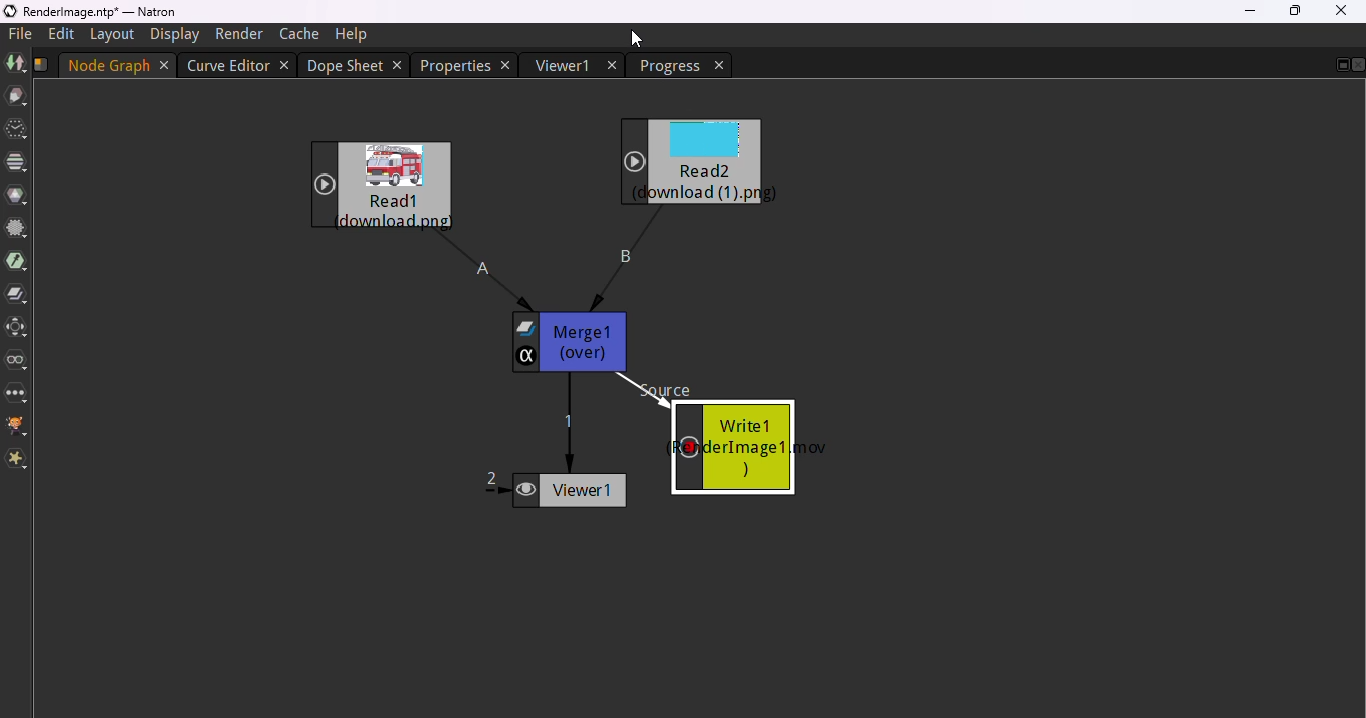 Image resolution: width=1366 pixels, height=718 pixels. What do you see at coordinates (571, 491) in the screenshot?
I see `viewer 1` at bounding box center [571, 491].